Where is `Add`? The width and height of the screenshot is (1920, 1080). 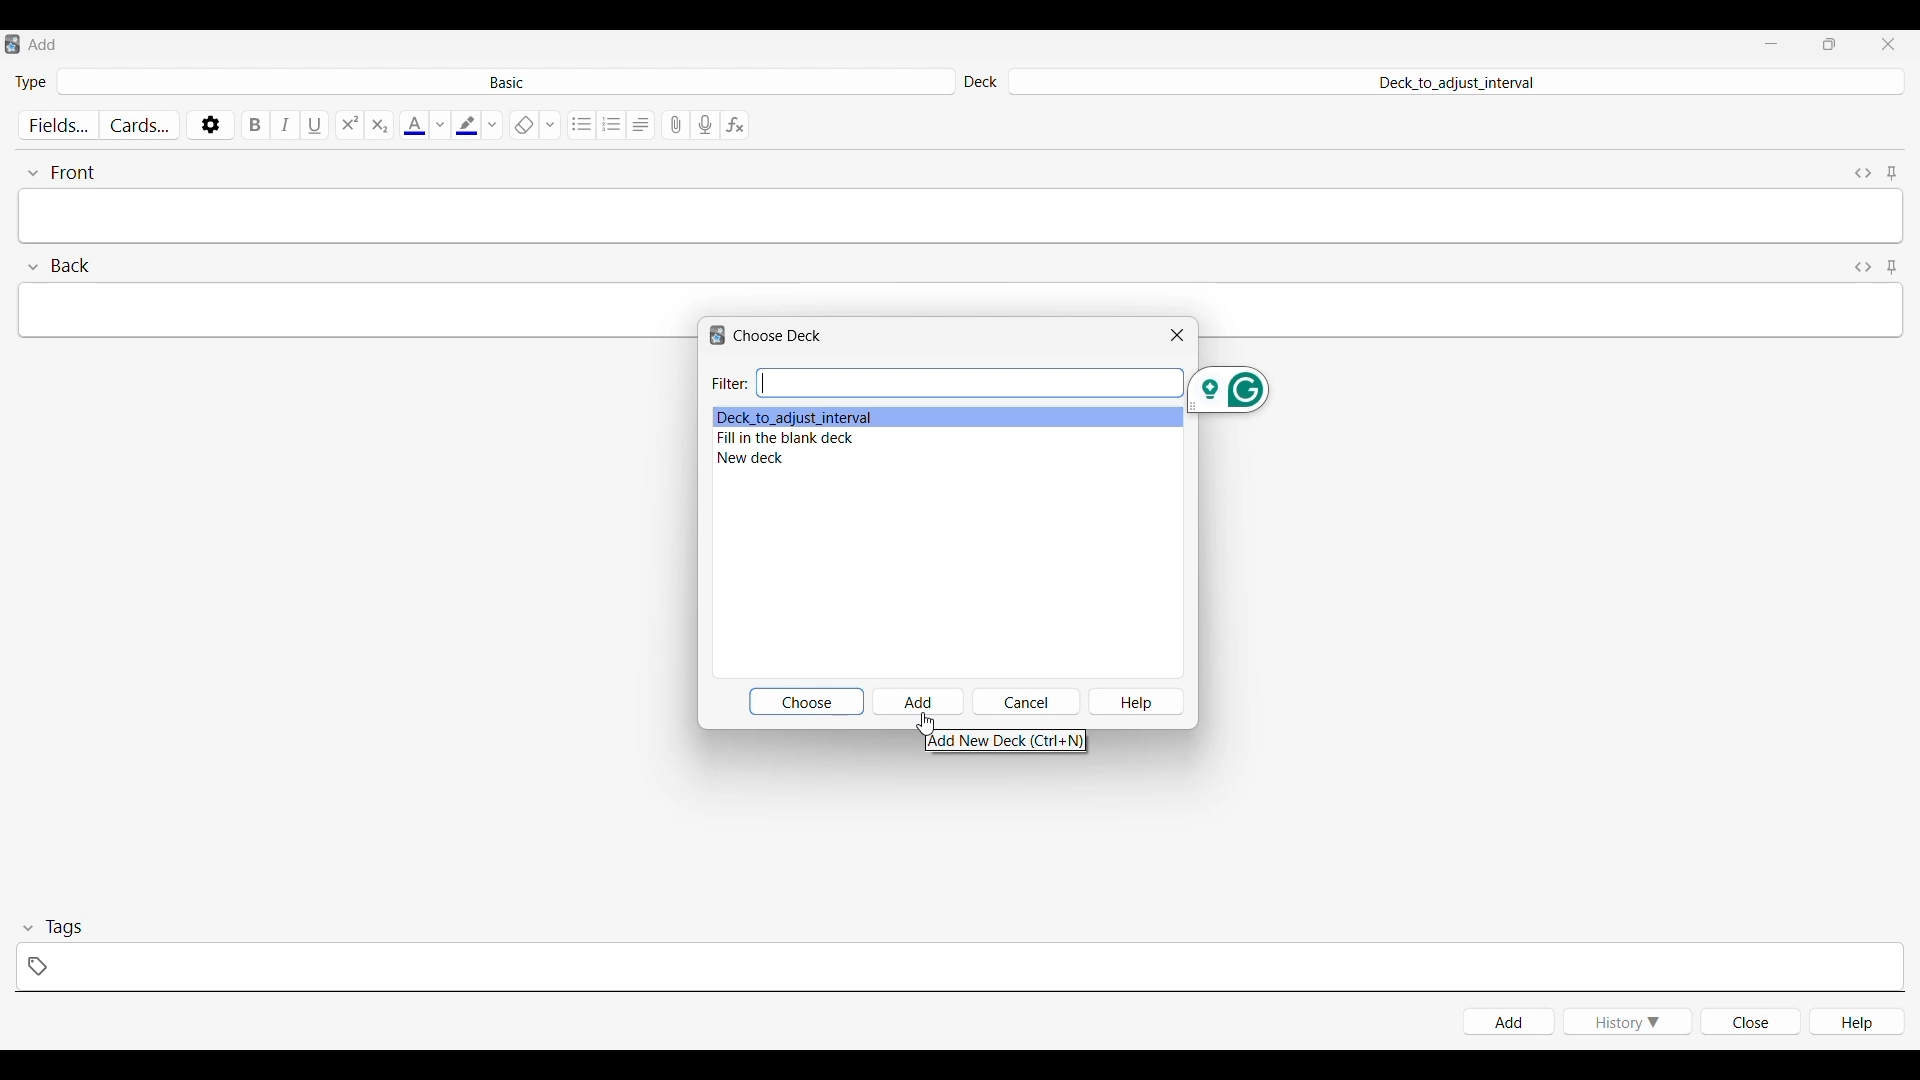 Add is located at coordinates (919, 701).